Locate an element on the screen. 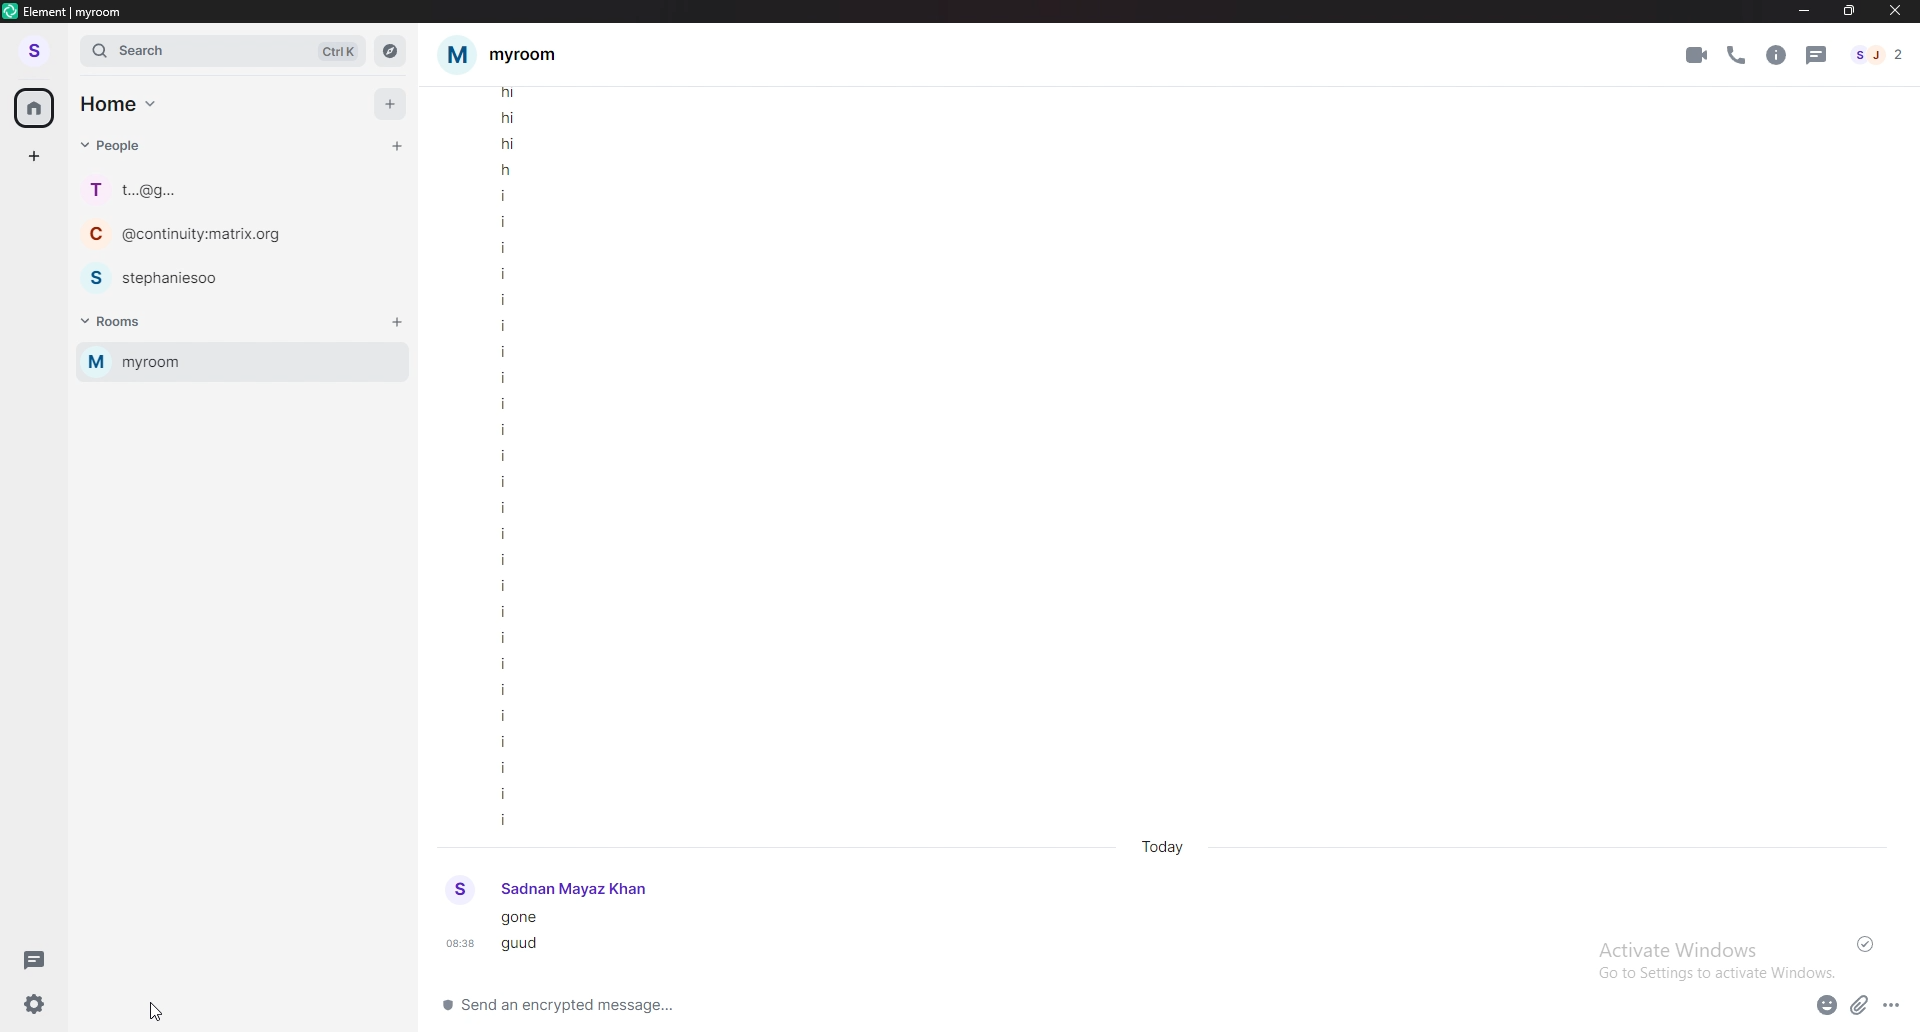  video call is located at coordinates (1697, 54).